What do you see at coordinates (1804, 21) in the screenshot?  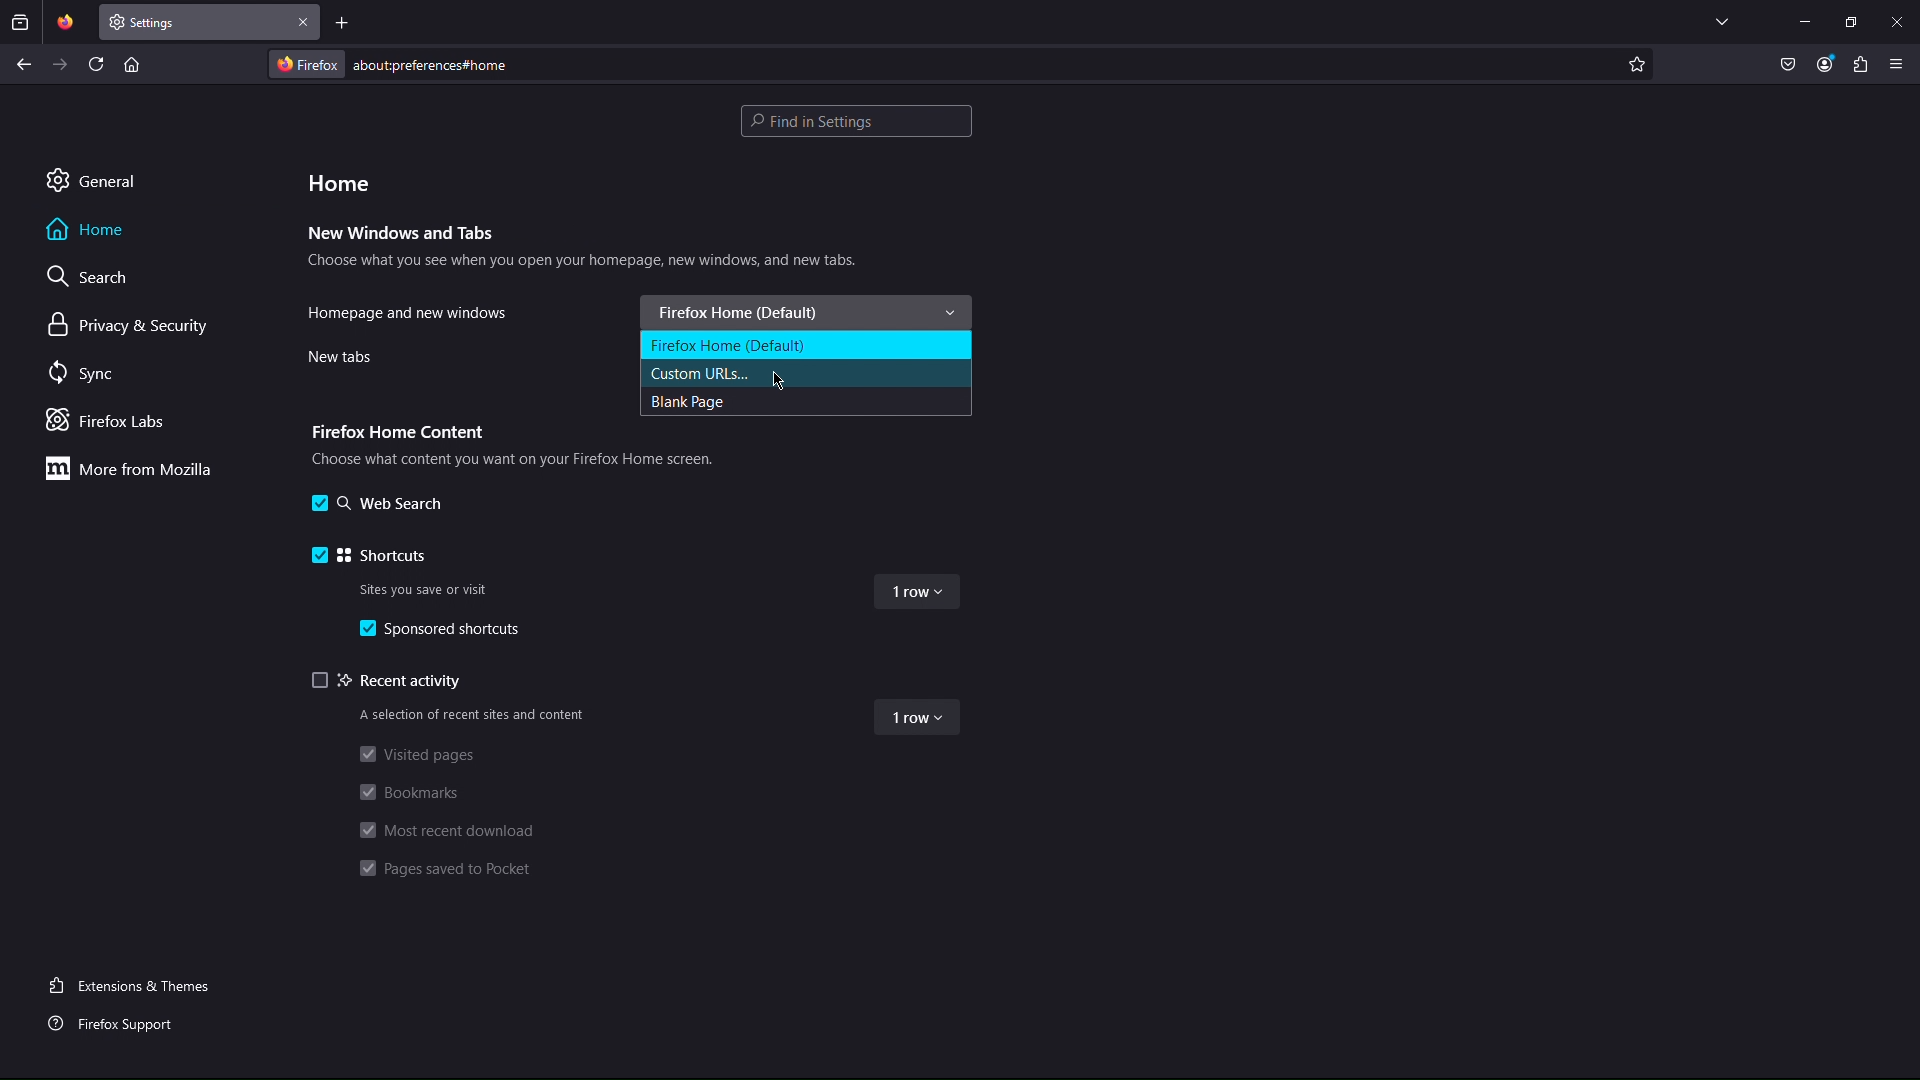 I see `Minimize` at bounding box center [1804, 21].